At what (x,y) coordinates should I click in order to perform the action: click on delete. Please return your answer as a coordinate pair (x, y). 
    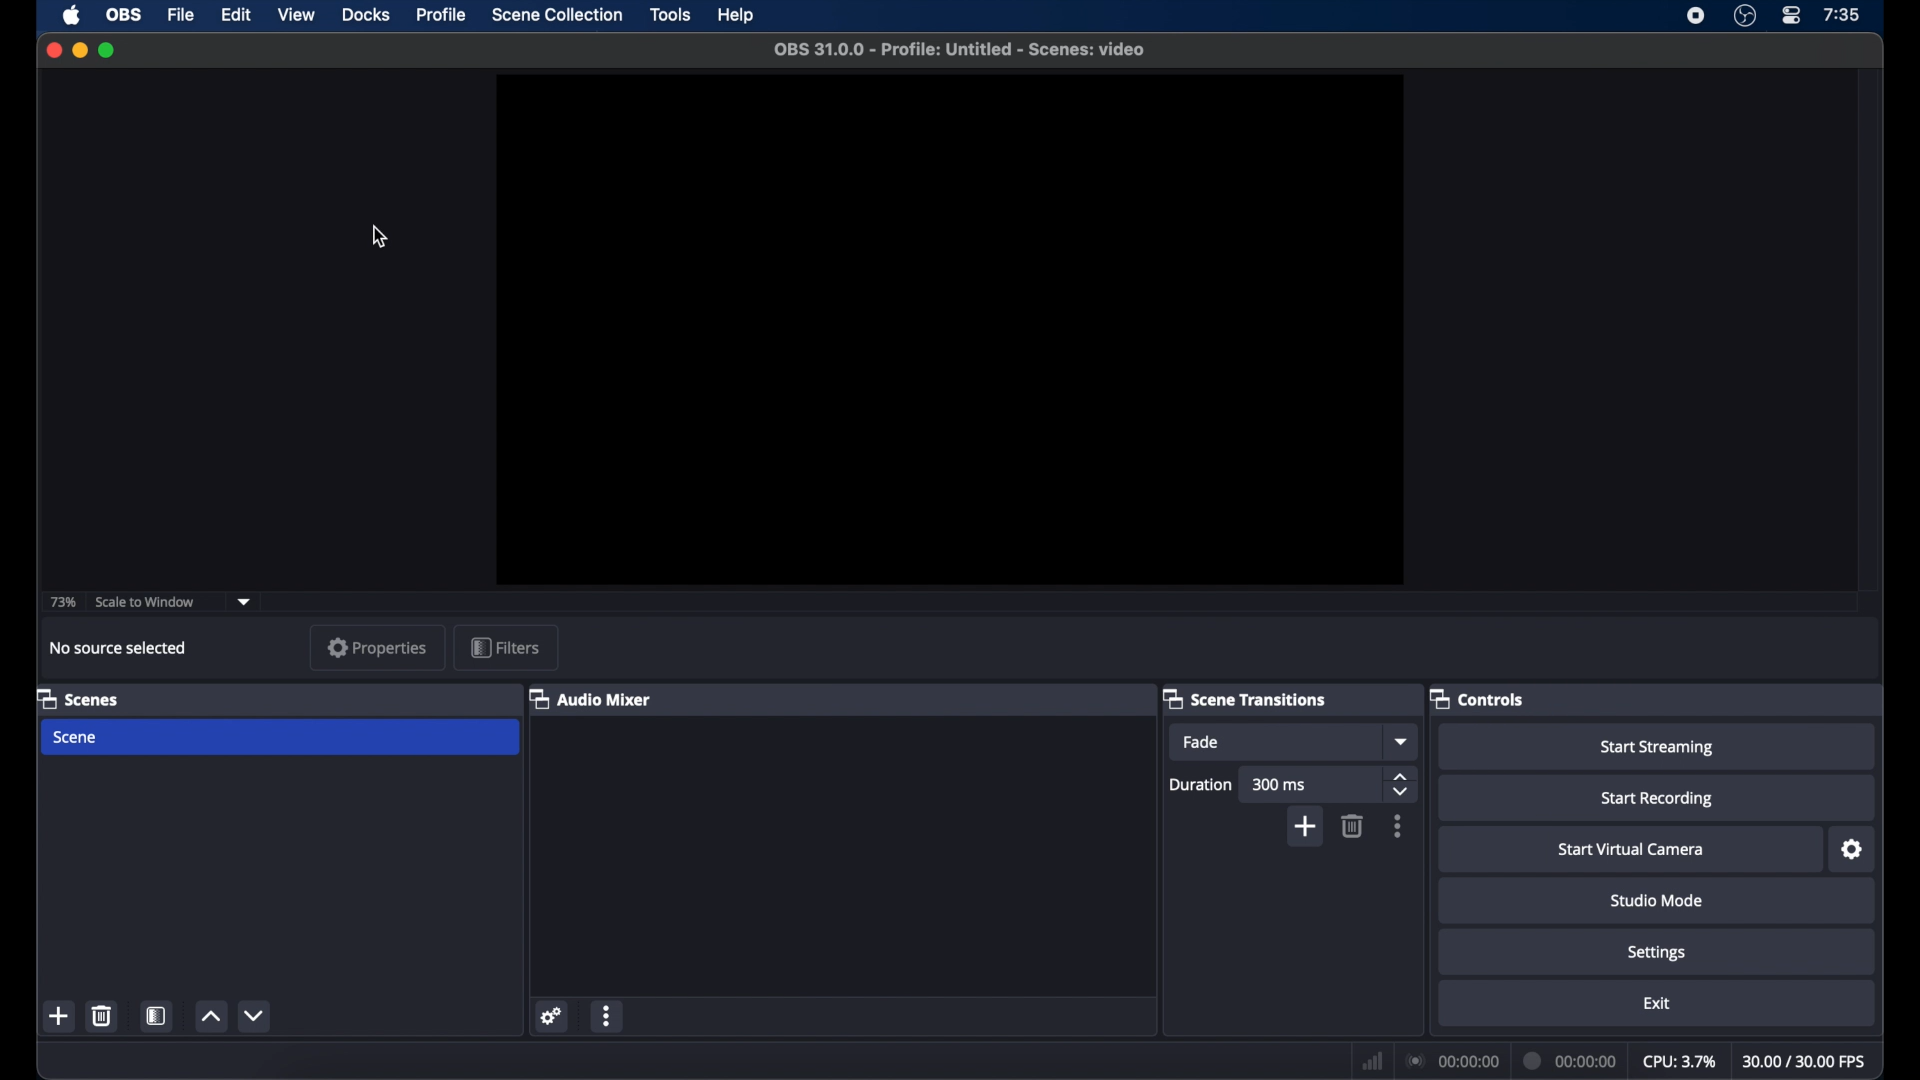
    Looking at the image, I should click on (1351, 826).